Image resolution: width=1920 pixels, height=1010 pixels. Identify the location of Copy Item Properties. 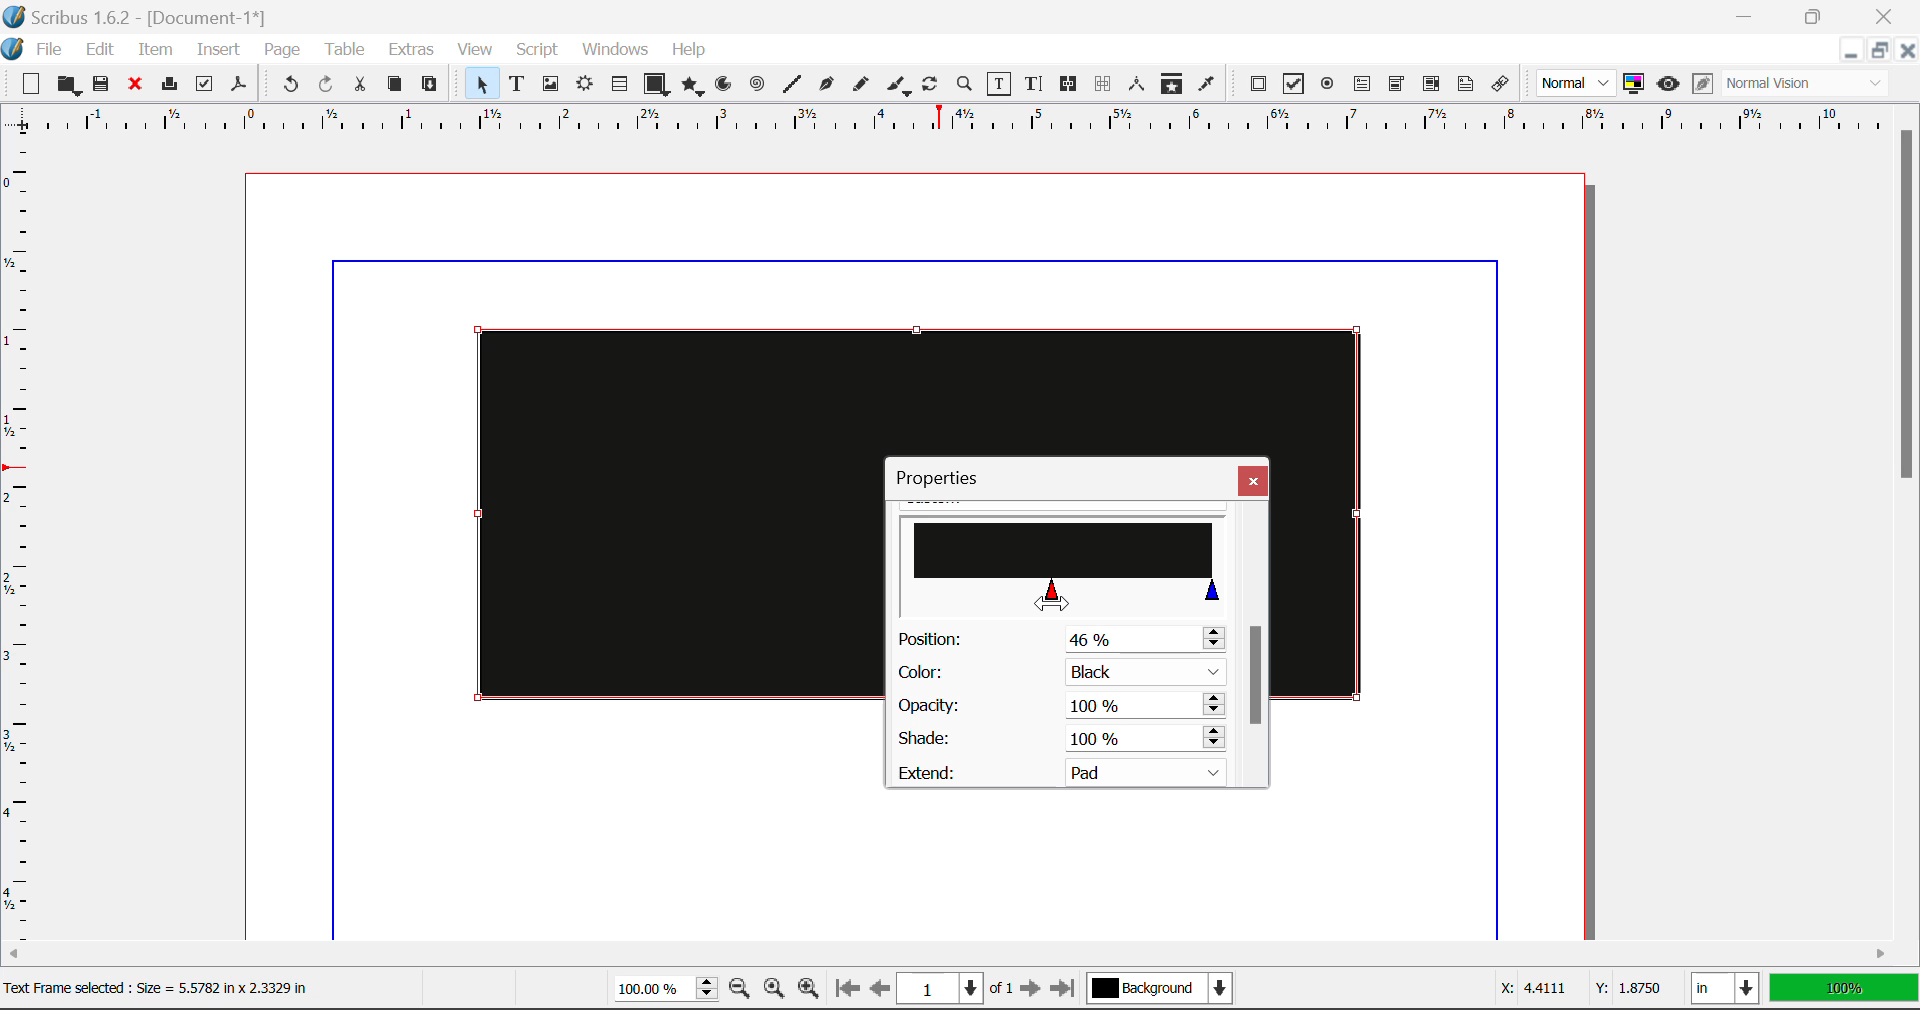
(1171, 86).